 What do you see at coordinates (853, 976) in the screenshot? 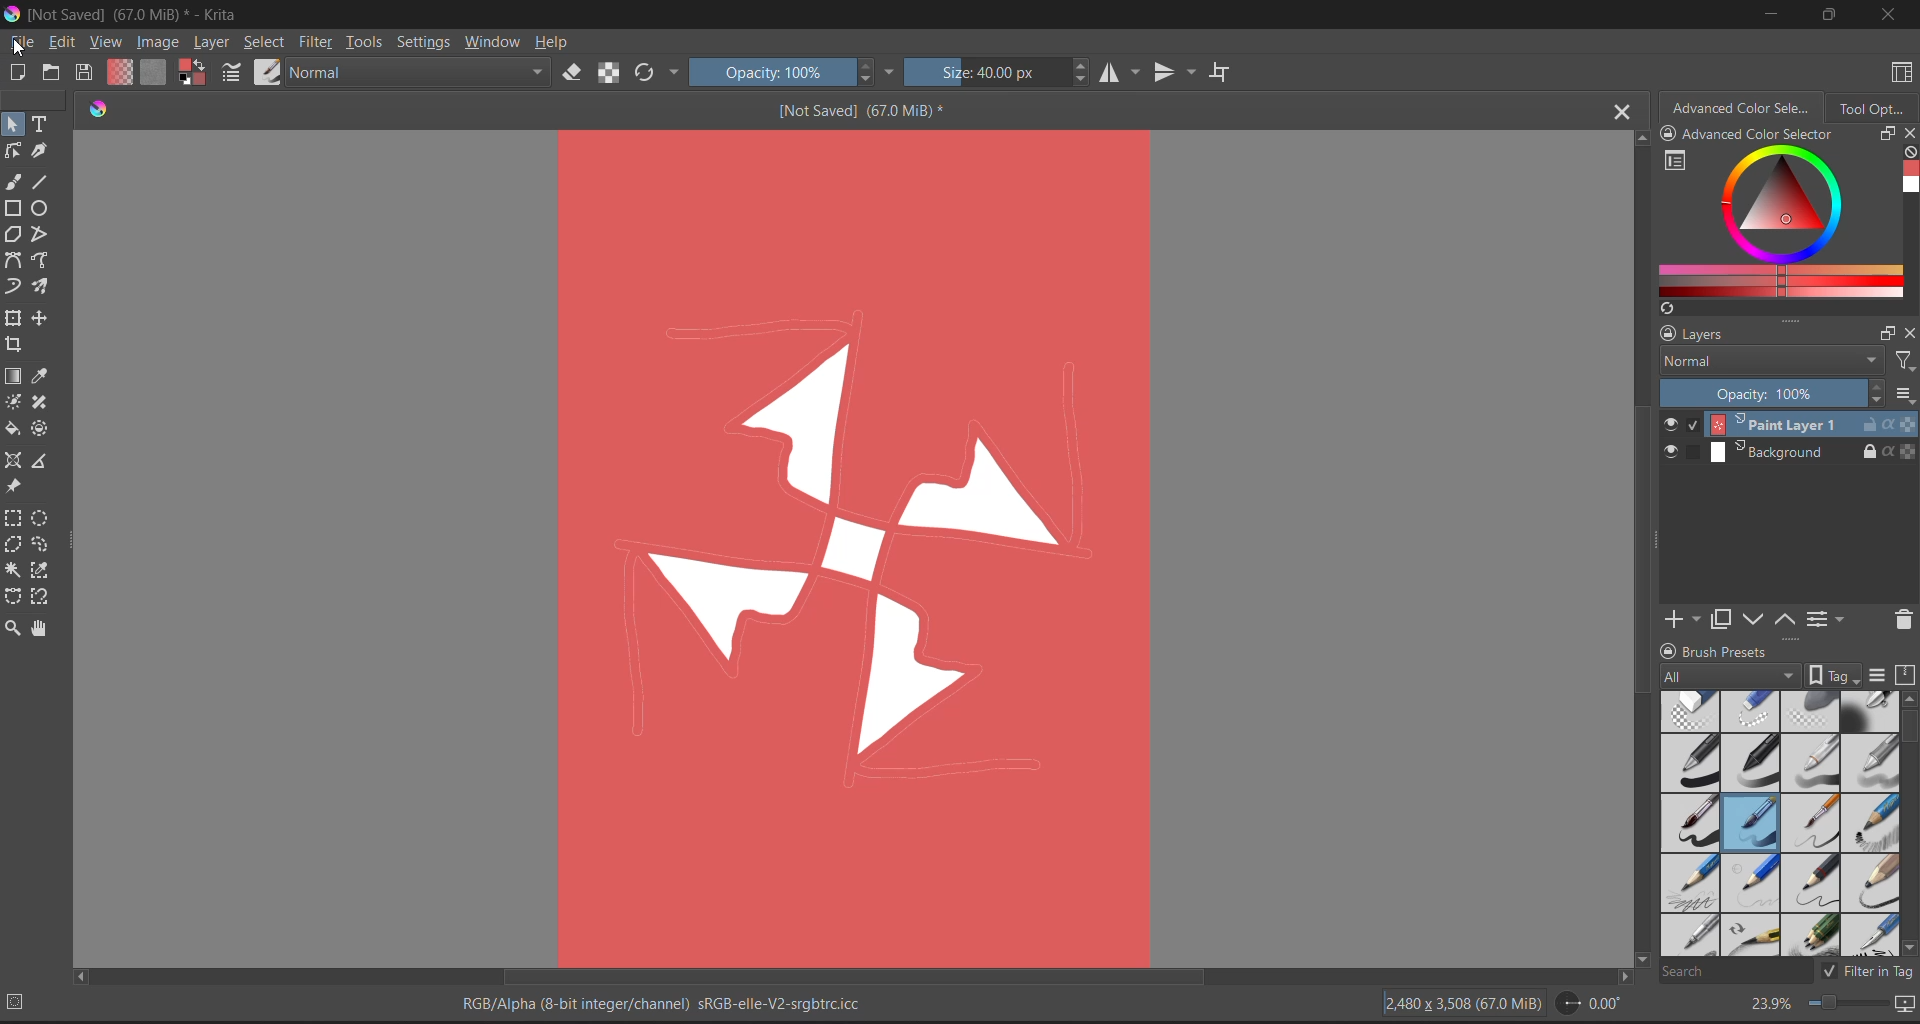
I see `horizontal scroll bar` at bounding box center [853, 976].